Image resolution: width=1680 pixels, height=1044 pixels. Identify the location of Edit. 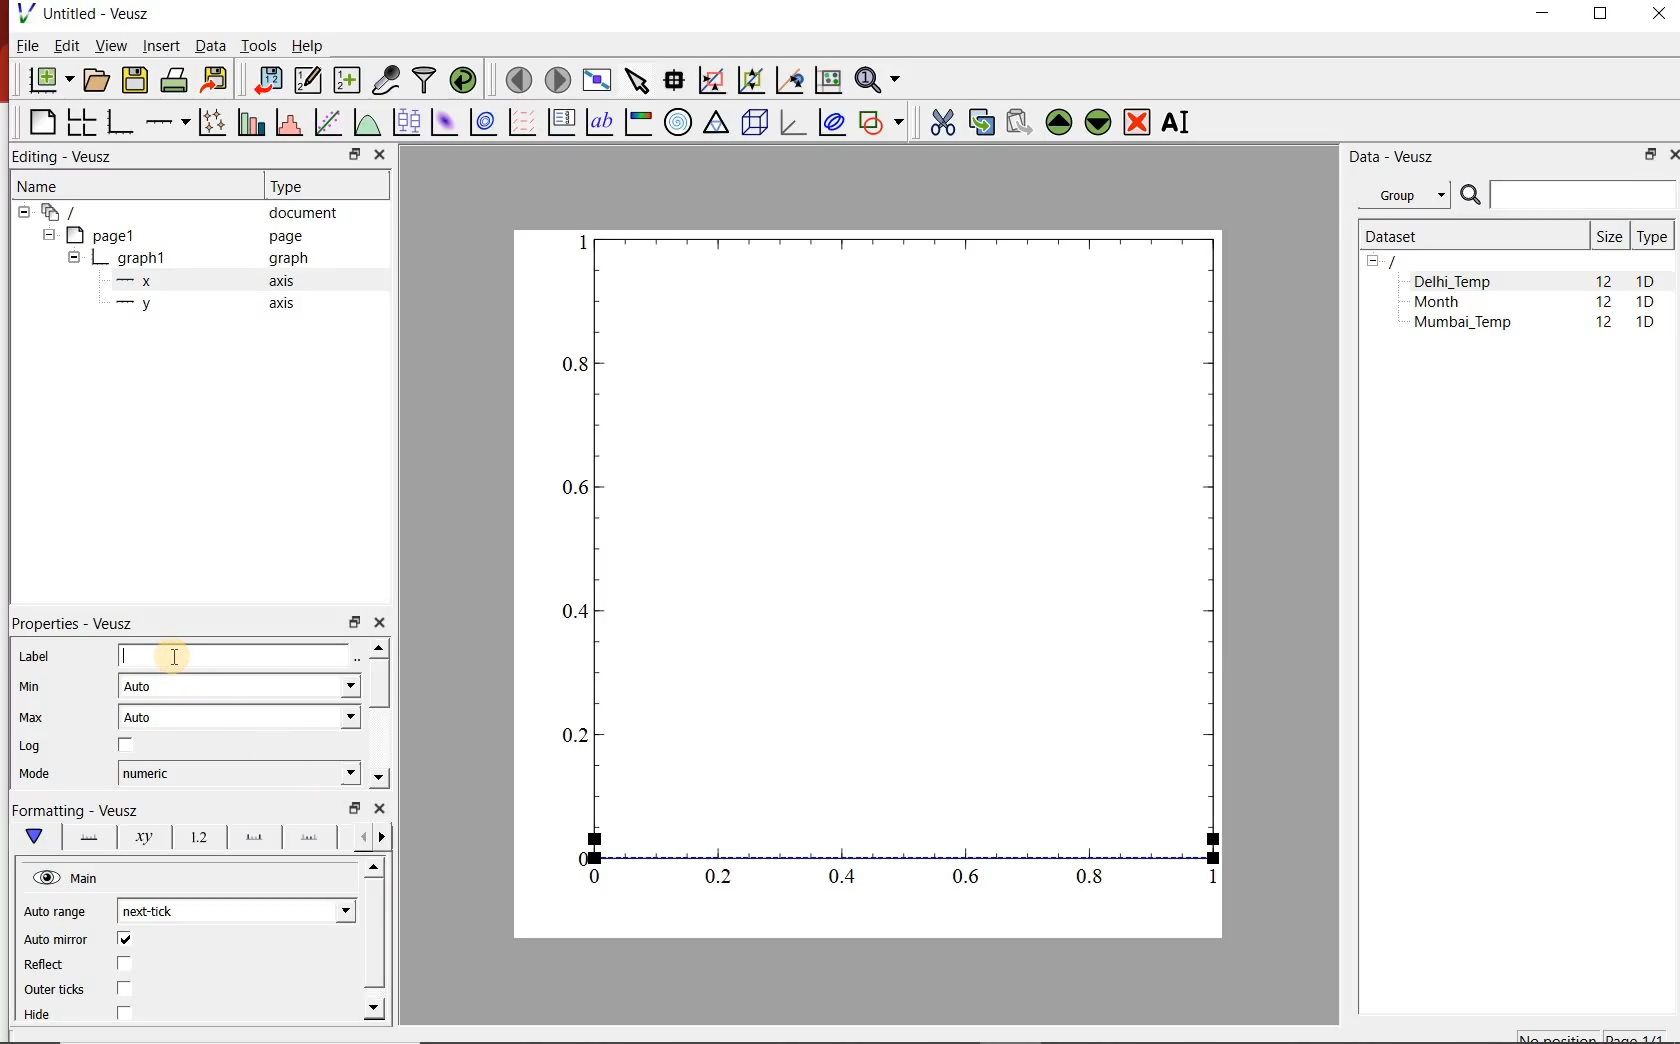
(65, 45).